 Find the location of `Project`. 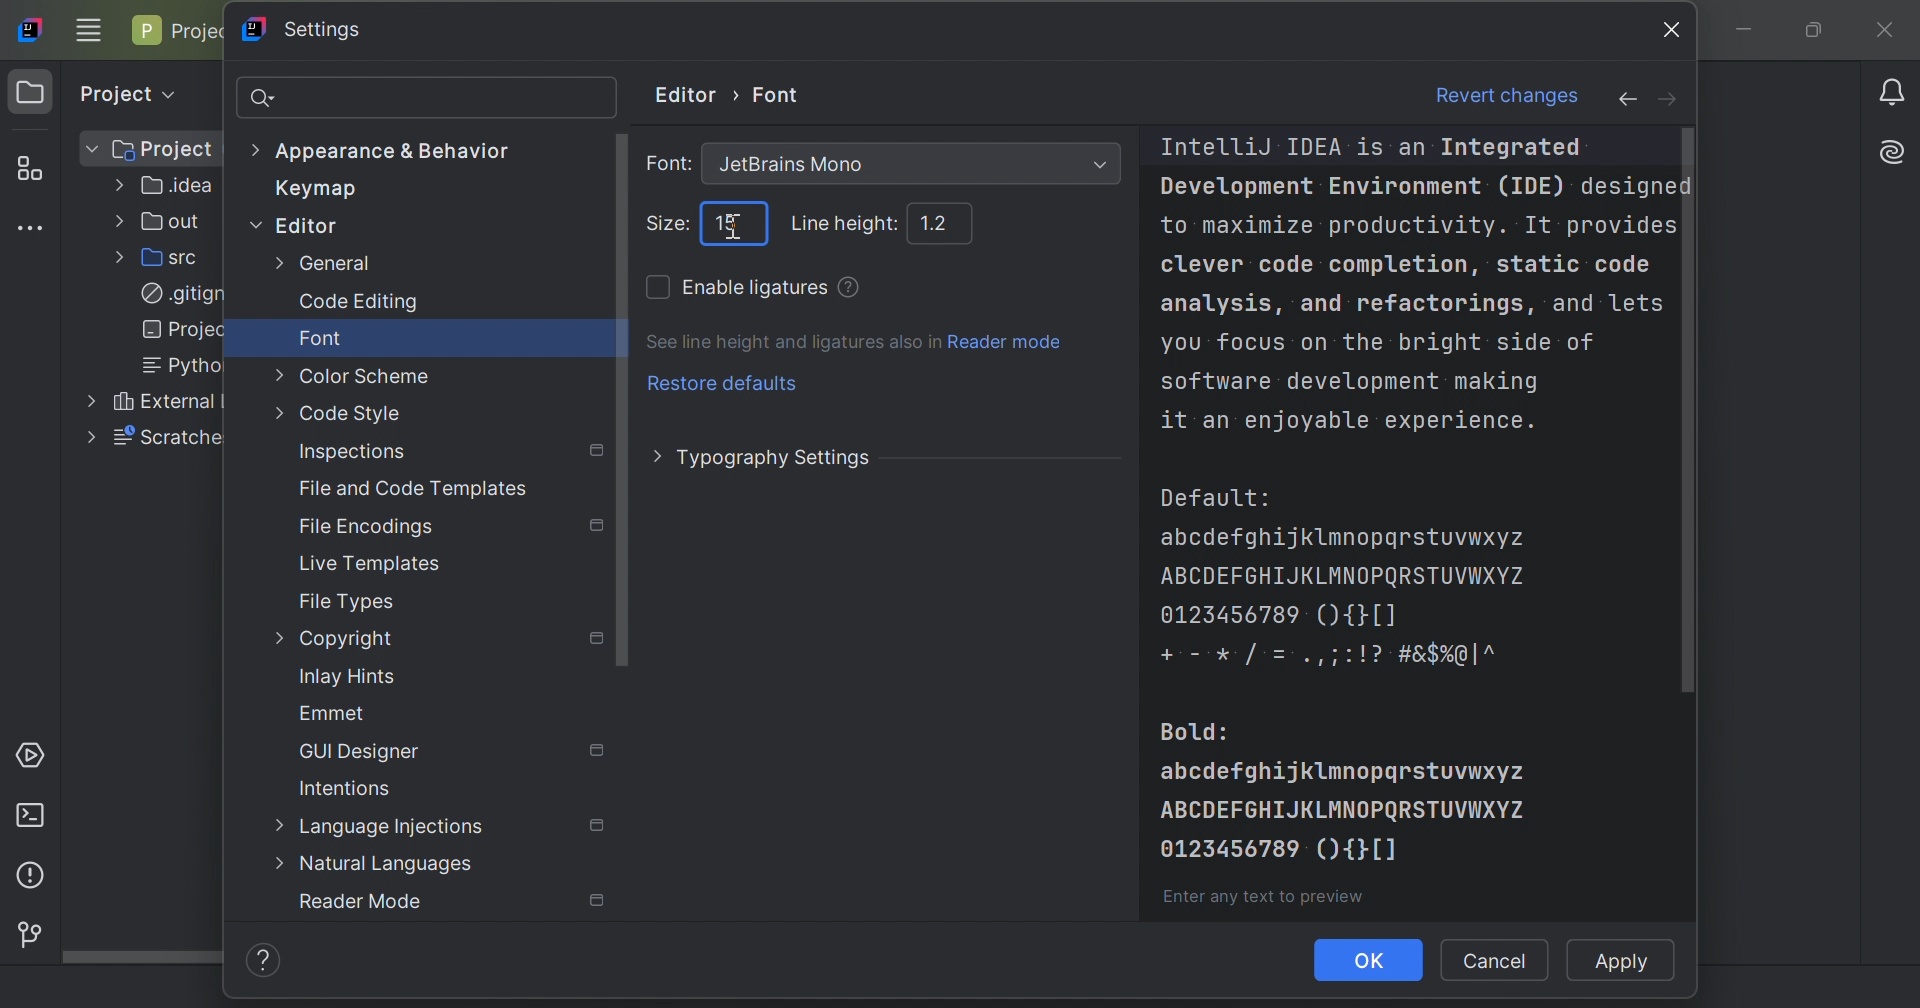

Project is located at coordinates (148, 150).